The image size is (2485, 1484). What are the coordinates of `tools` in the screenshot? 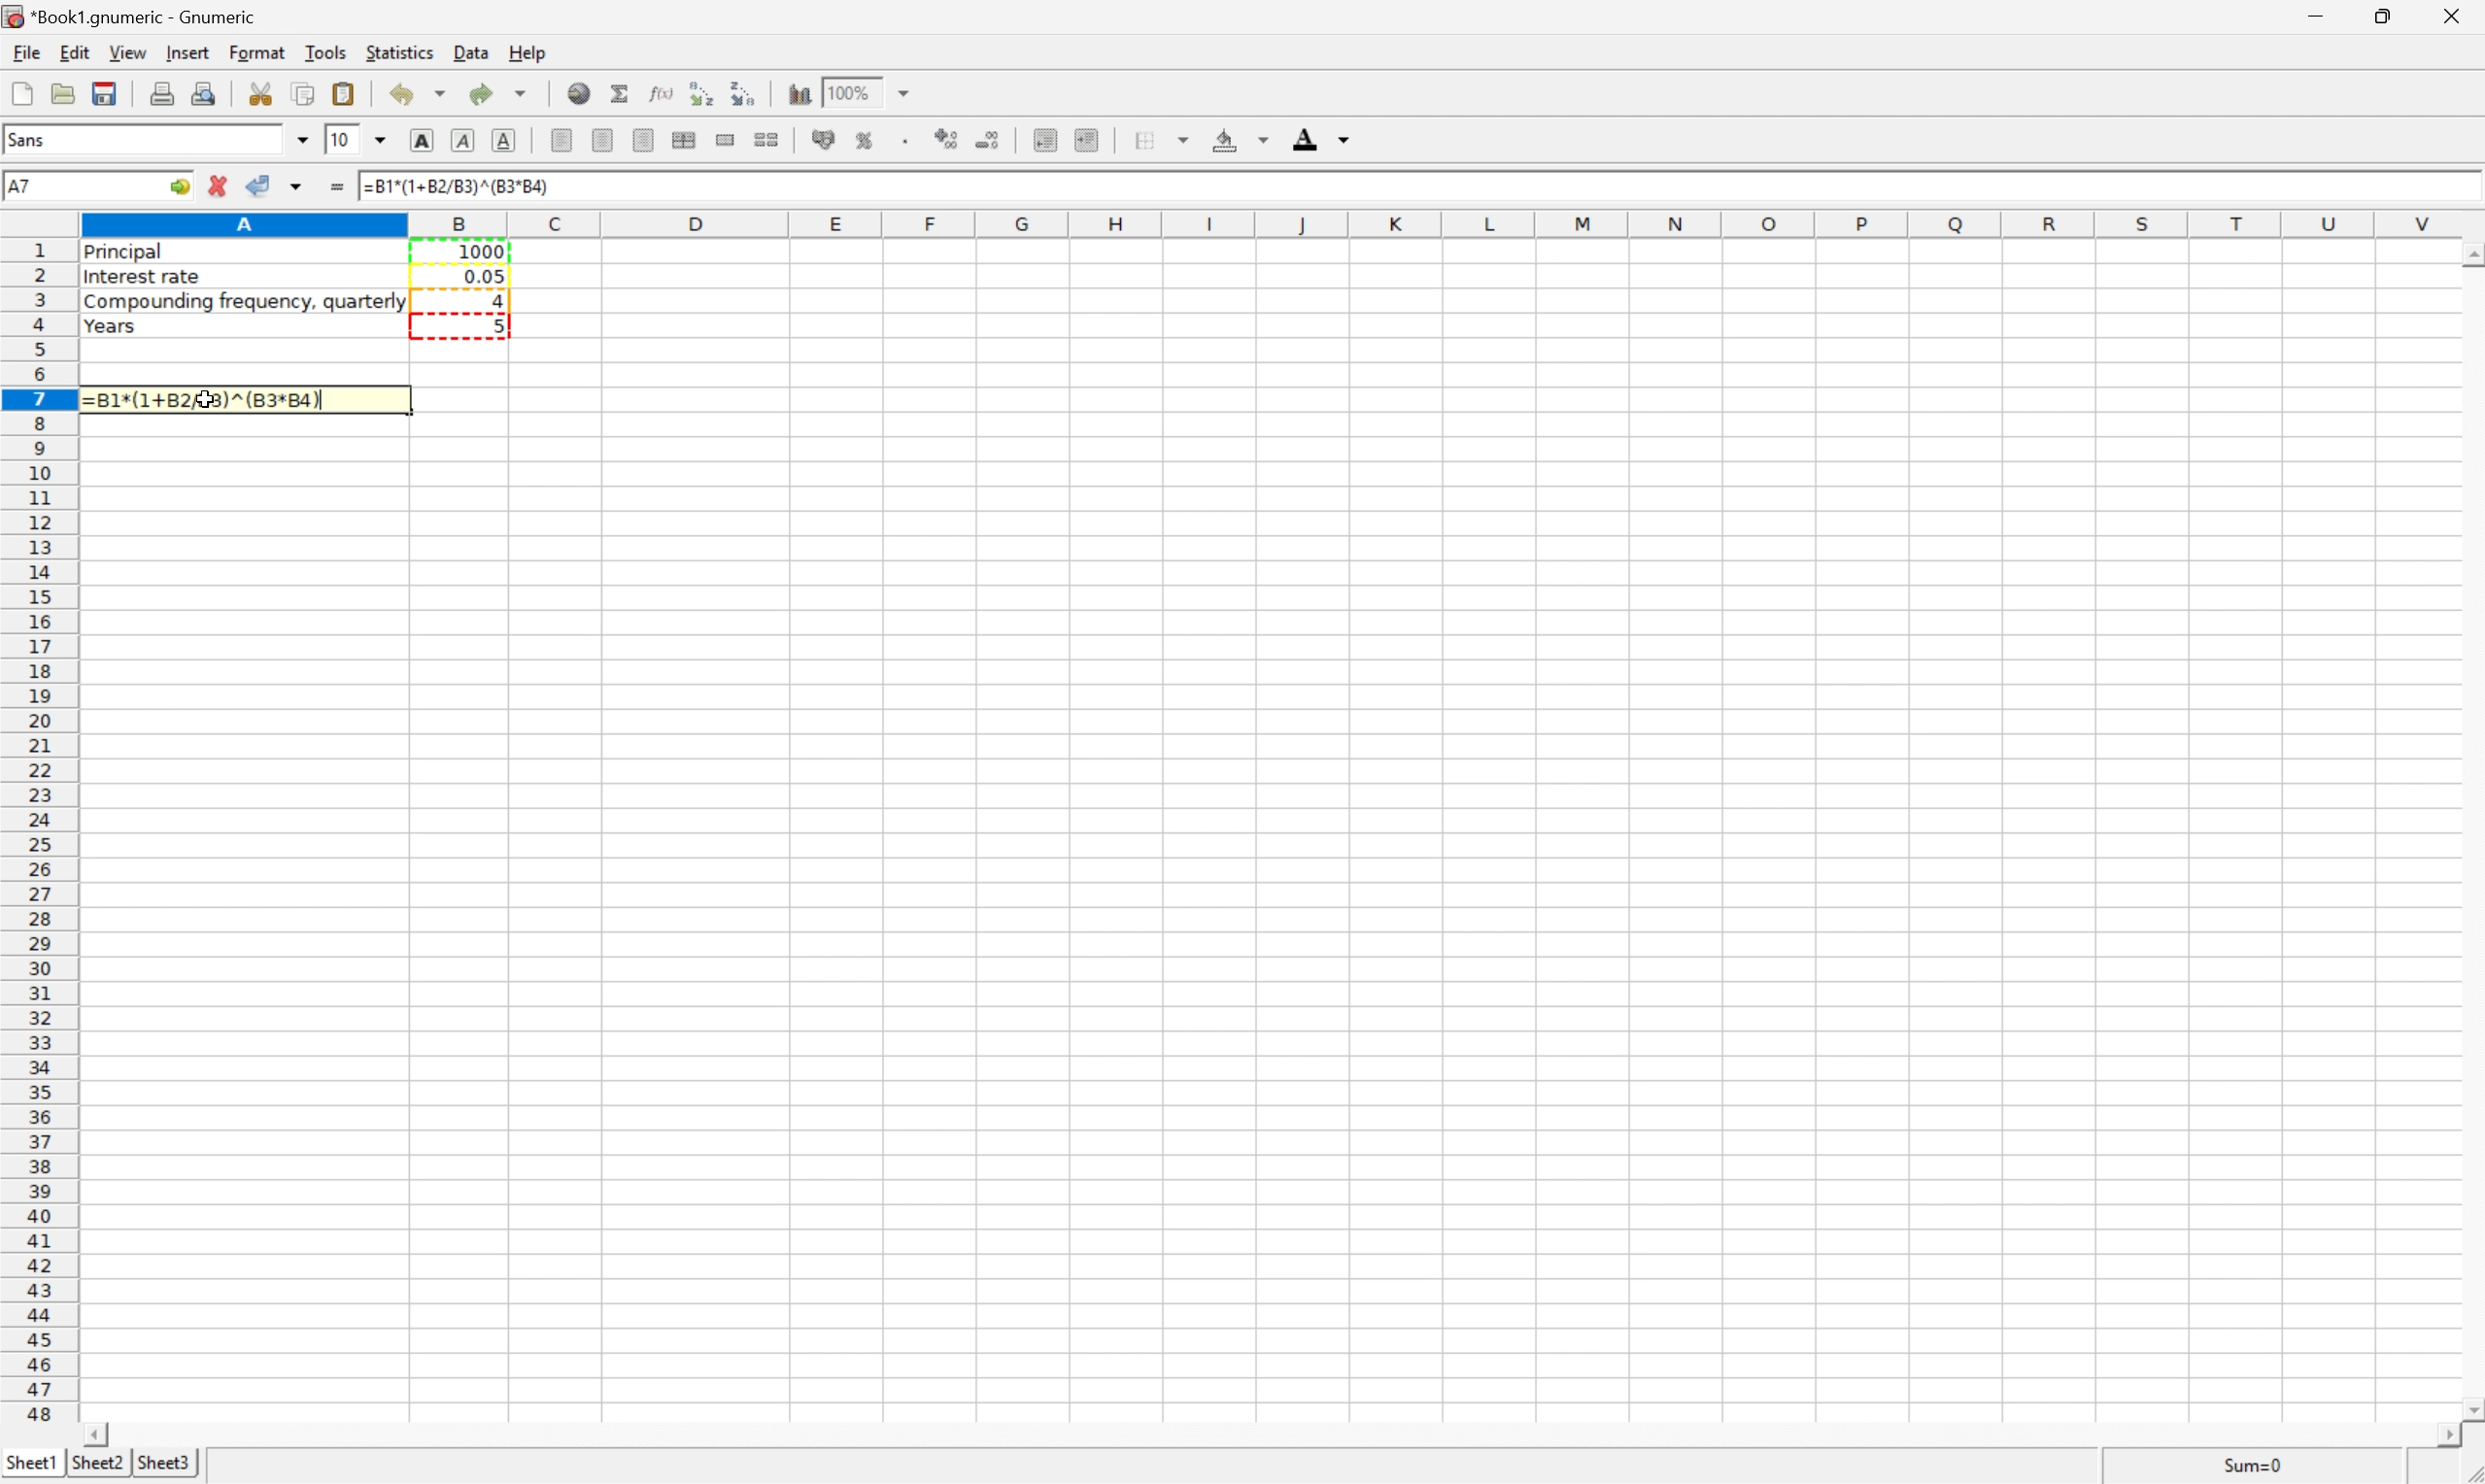 It's located at (326, 51).